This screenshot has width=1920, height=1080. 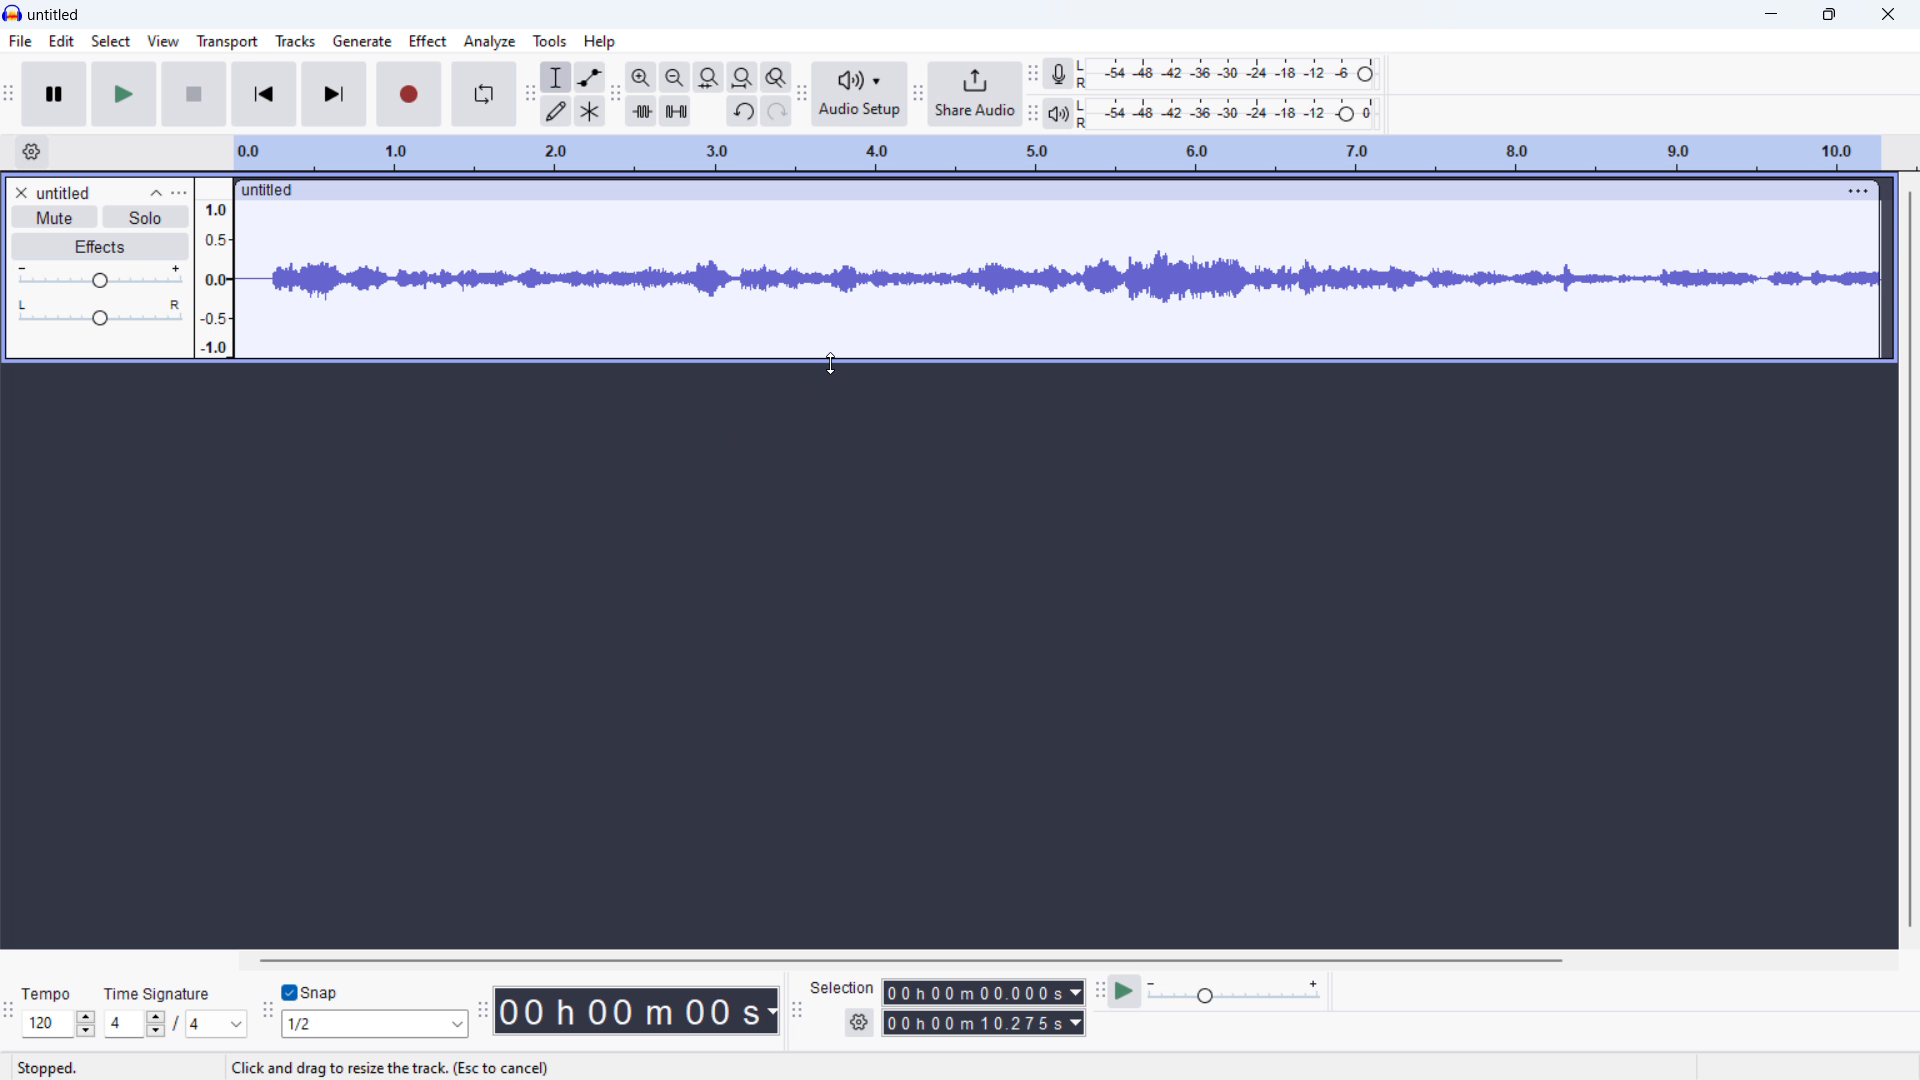 I want to click on time signature toolbar, so click(x=8, y=1013).